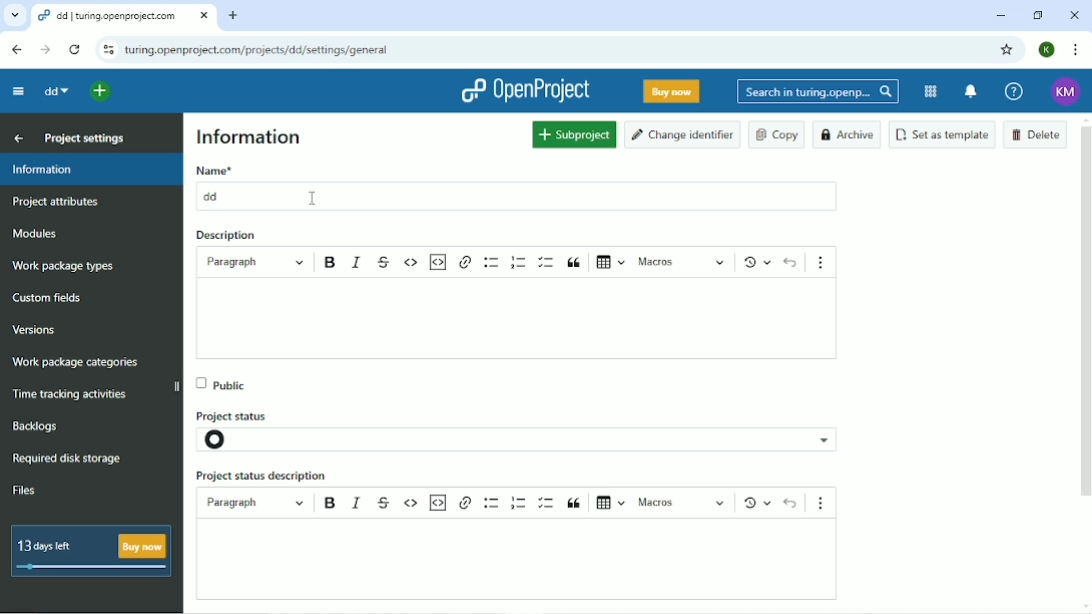  Describe the element at coordinates (680, 262) in the screenshot. I see `Macros` at that location.